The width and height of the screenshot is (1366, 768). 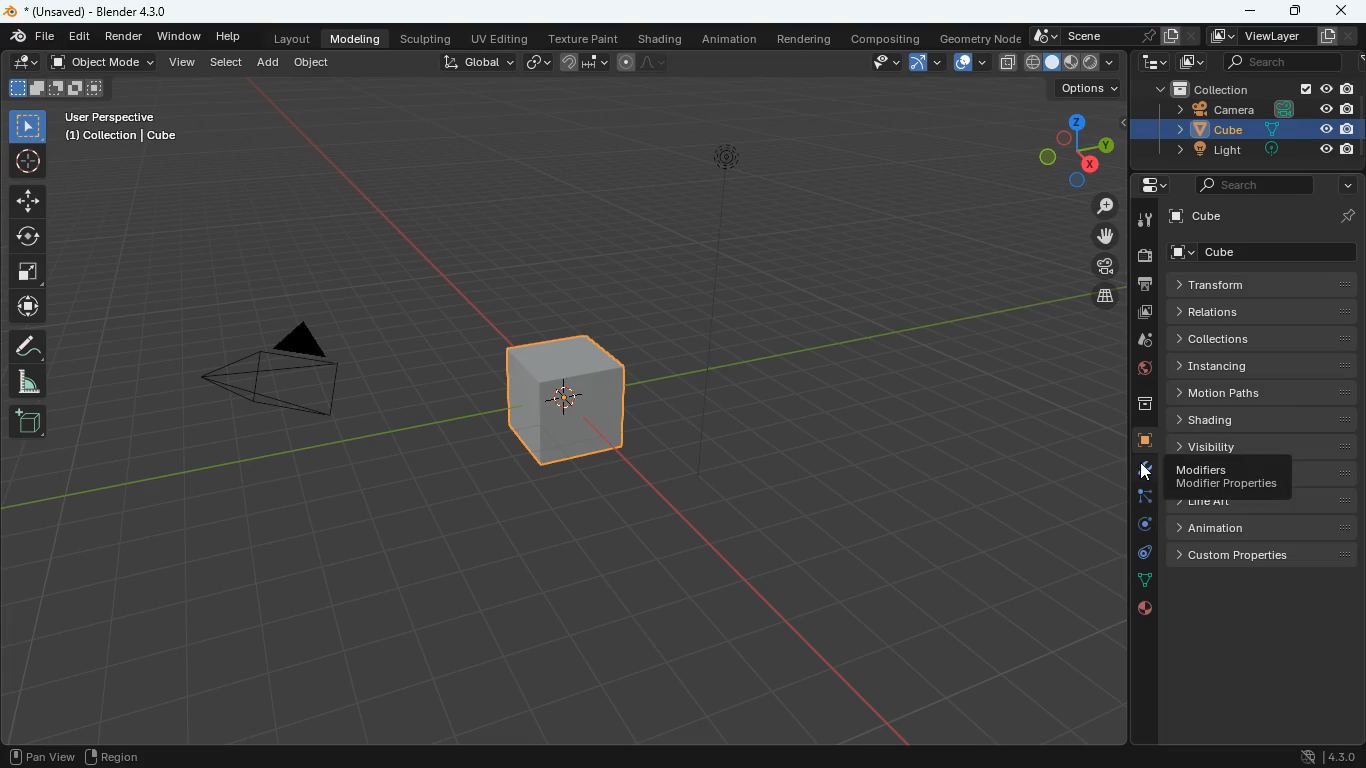 What do you see at coordinates (1266, 312) in the screenshot?
I see `relations` at bounding box center [1266, 312].